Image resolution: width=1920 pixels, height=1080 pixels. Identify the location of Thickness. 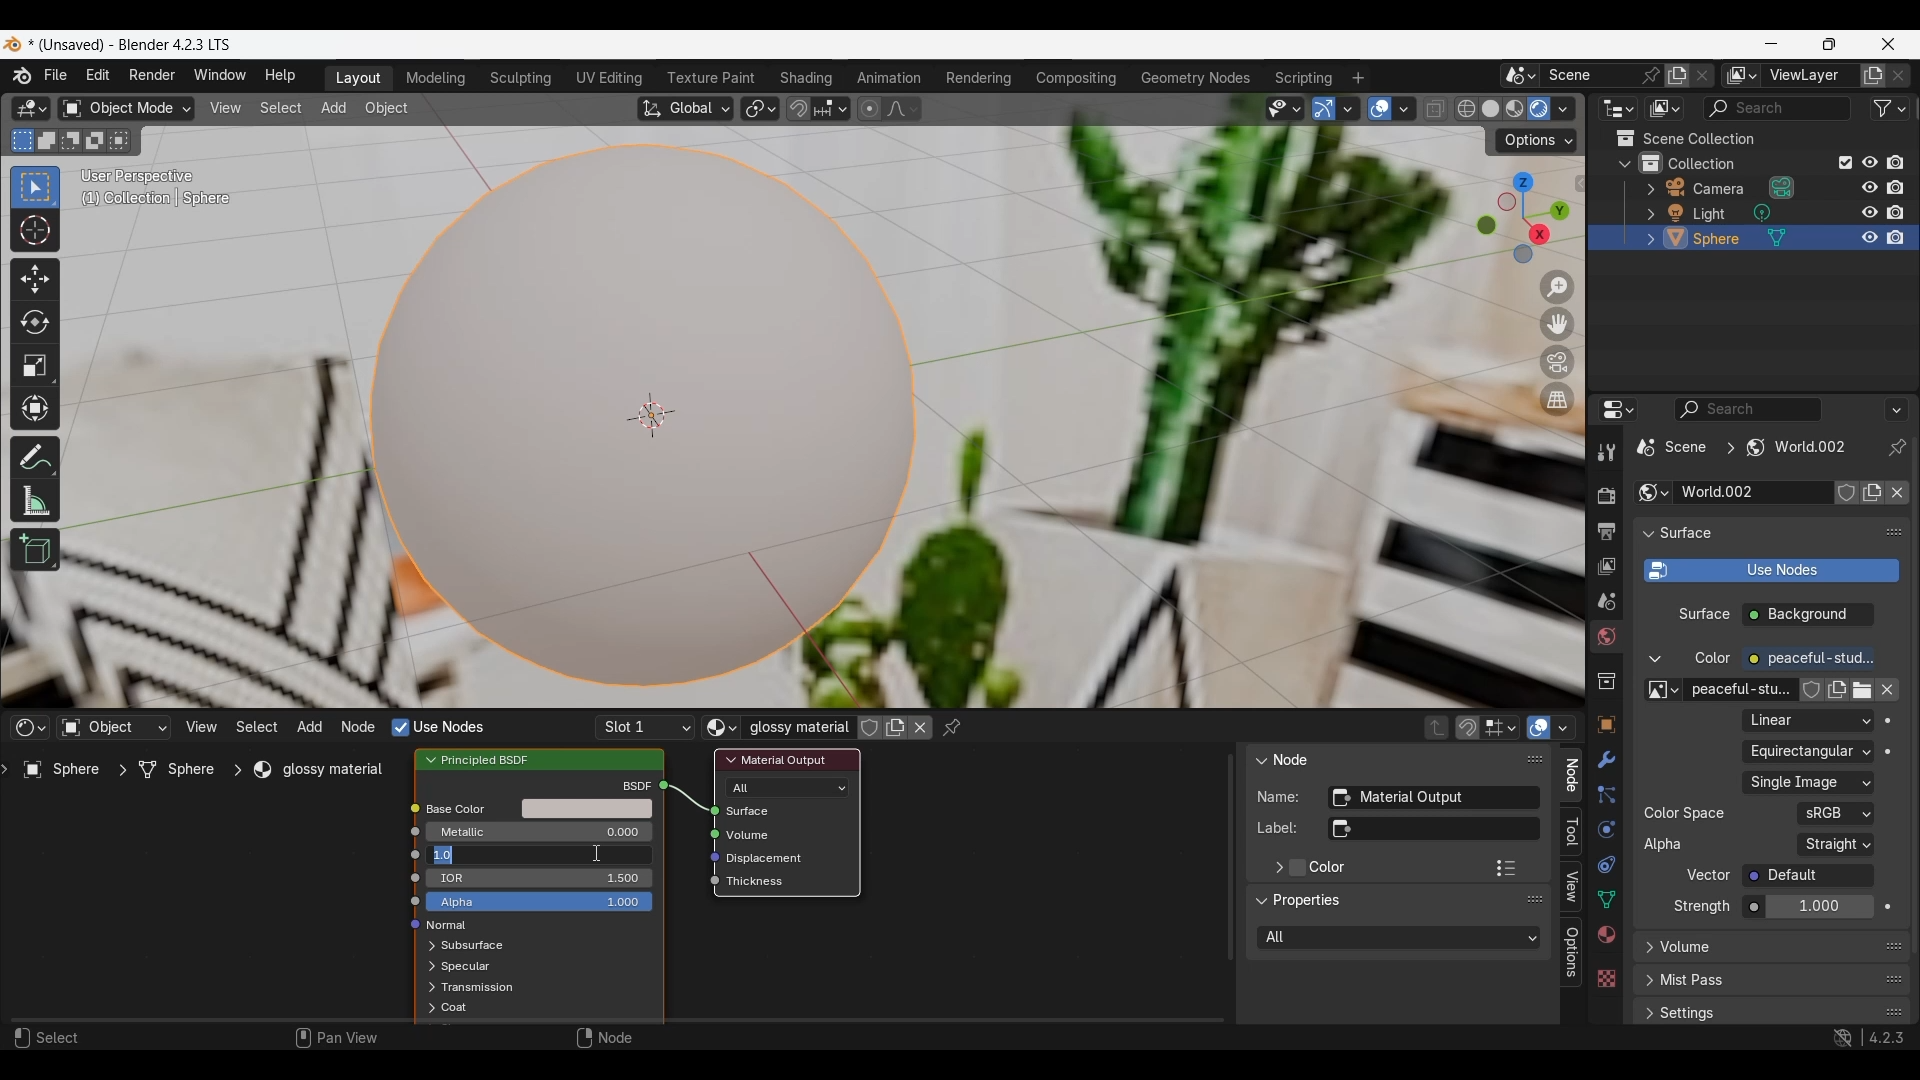
(759, 882).